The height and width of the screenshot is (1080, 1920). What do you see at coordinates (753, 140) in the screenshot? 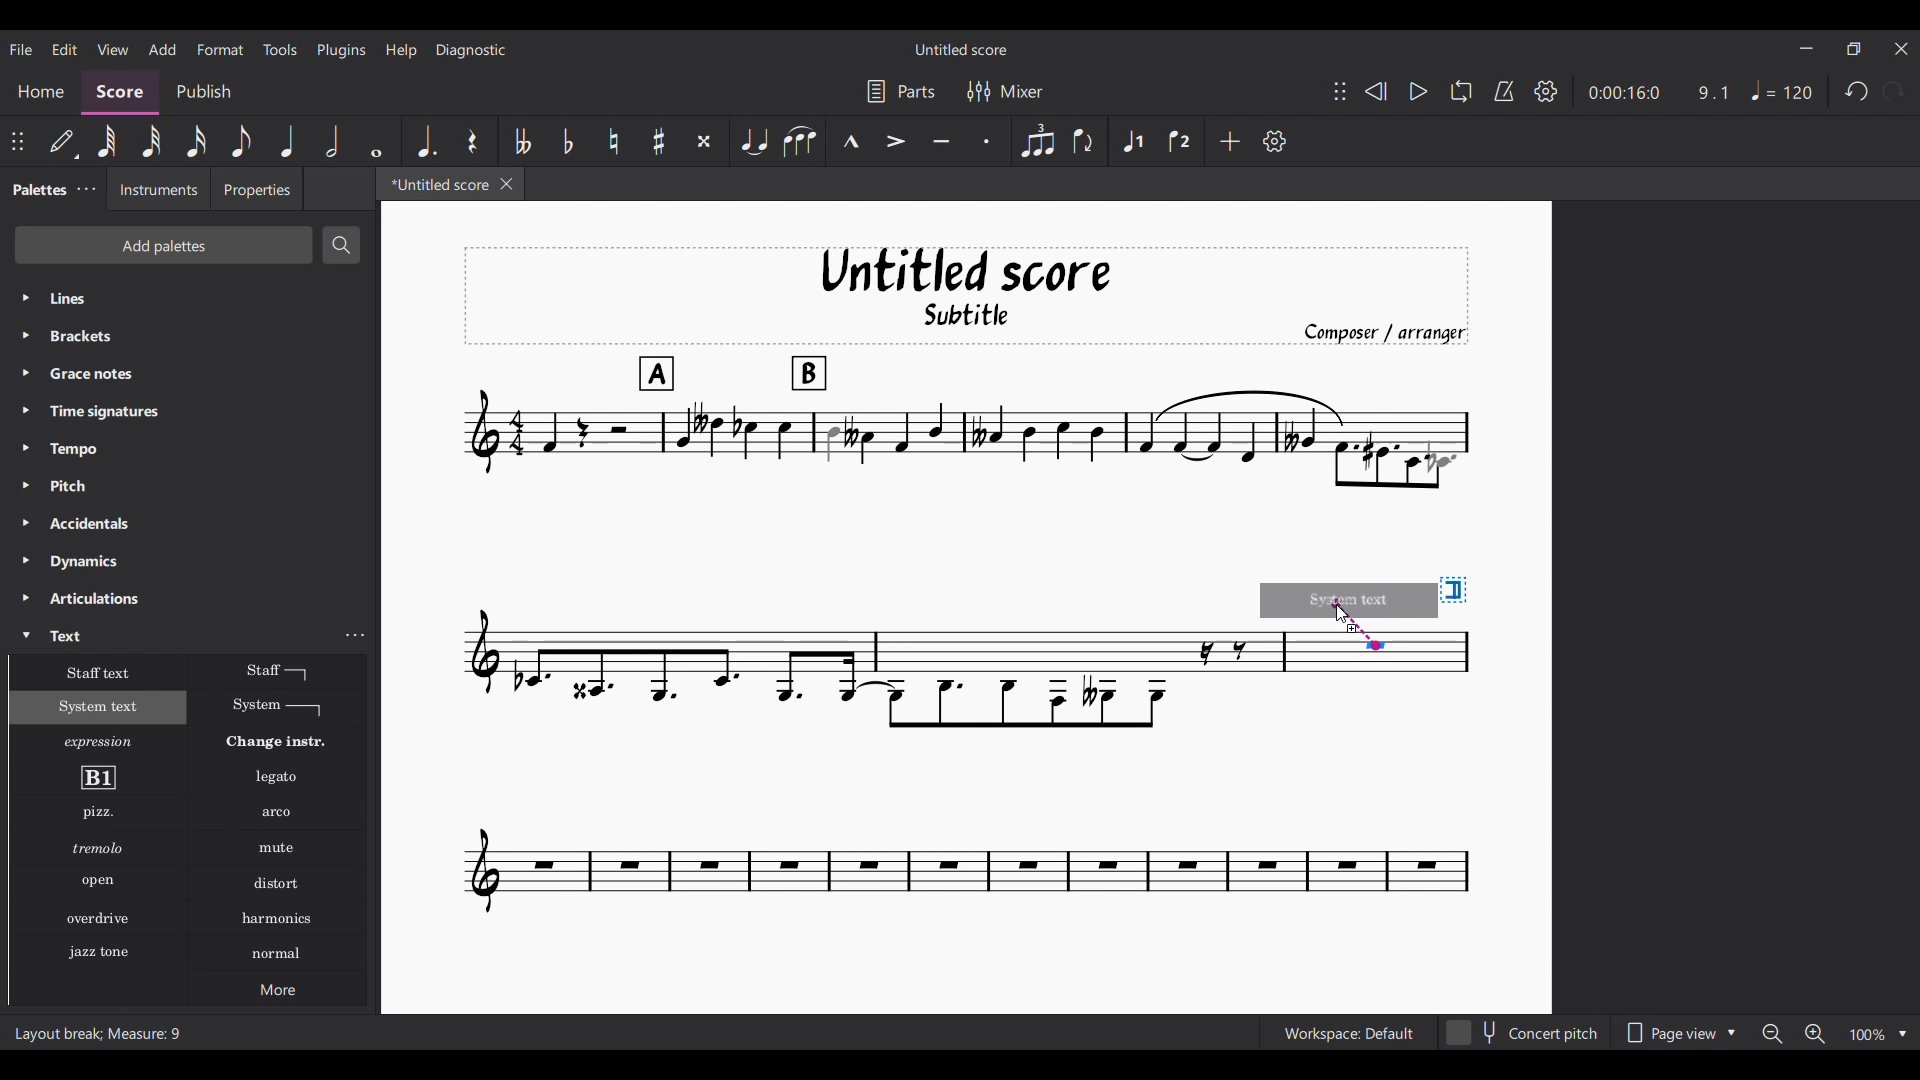
I see `Tie` at bounding box center [753, 140].